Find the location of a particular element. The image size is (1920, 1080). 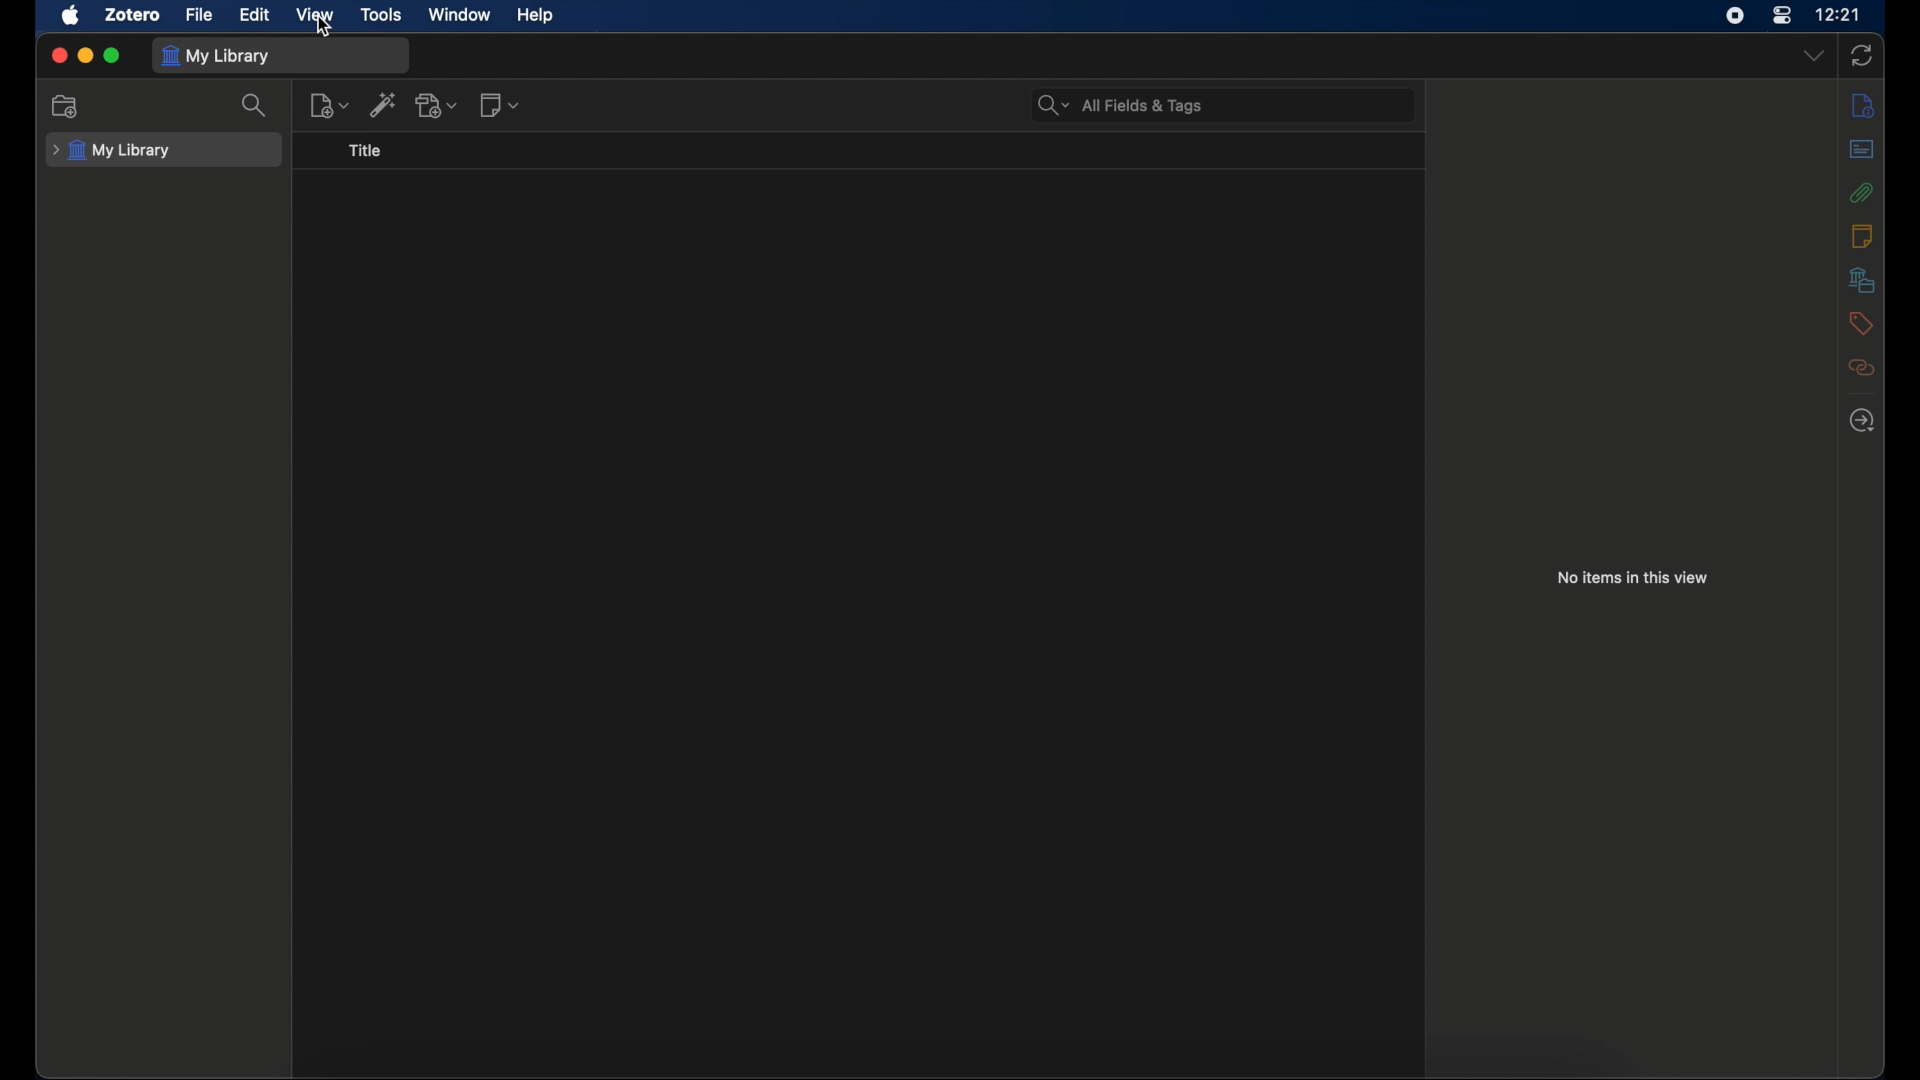

tools is located at coordinates (382, 15).